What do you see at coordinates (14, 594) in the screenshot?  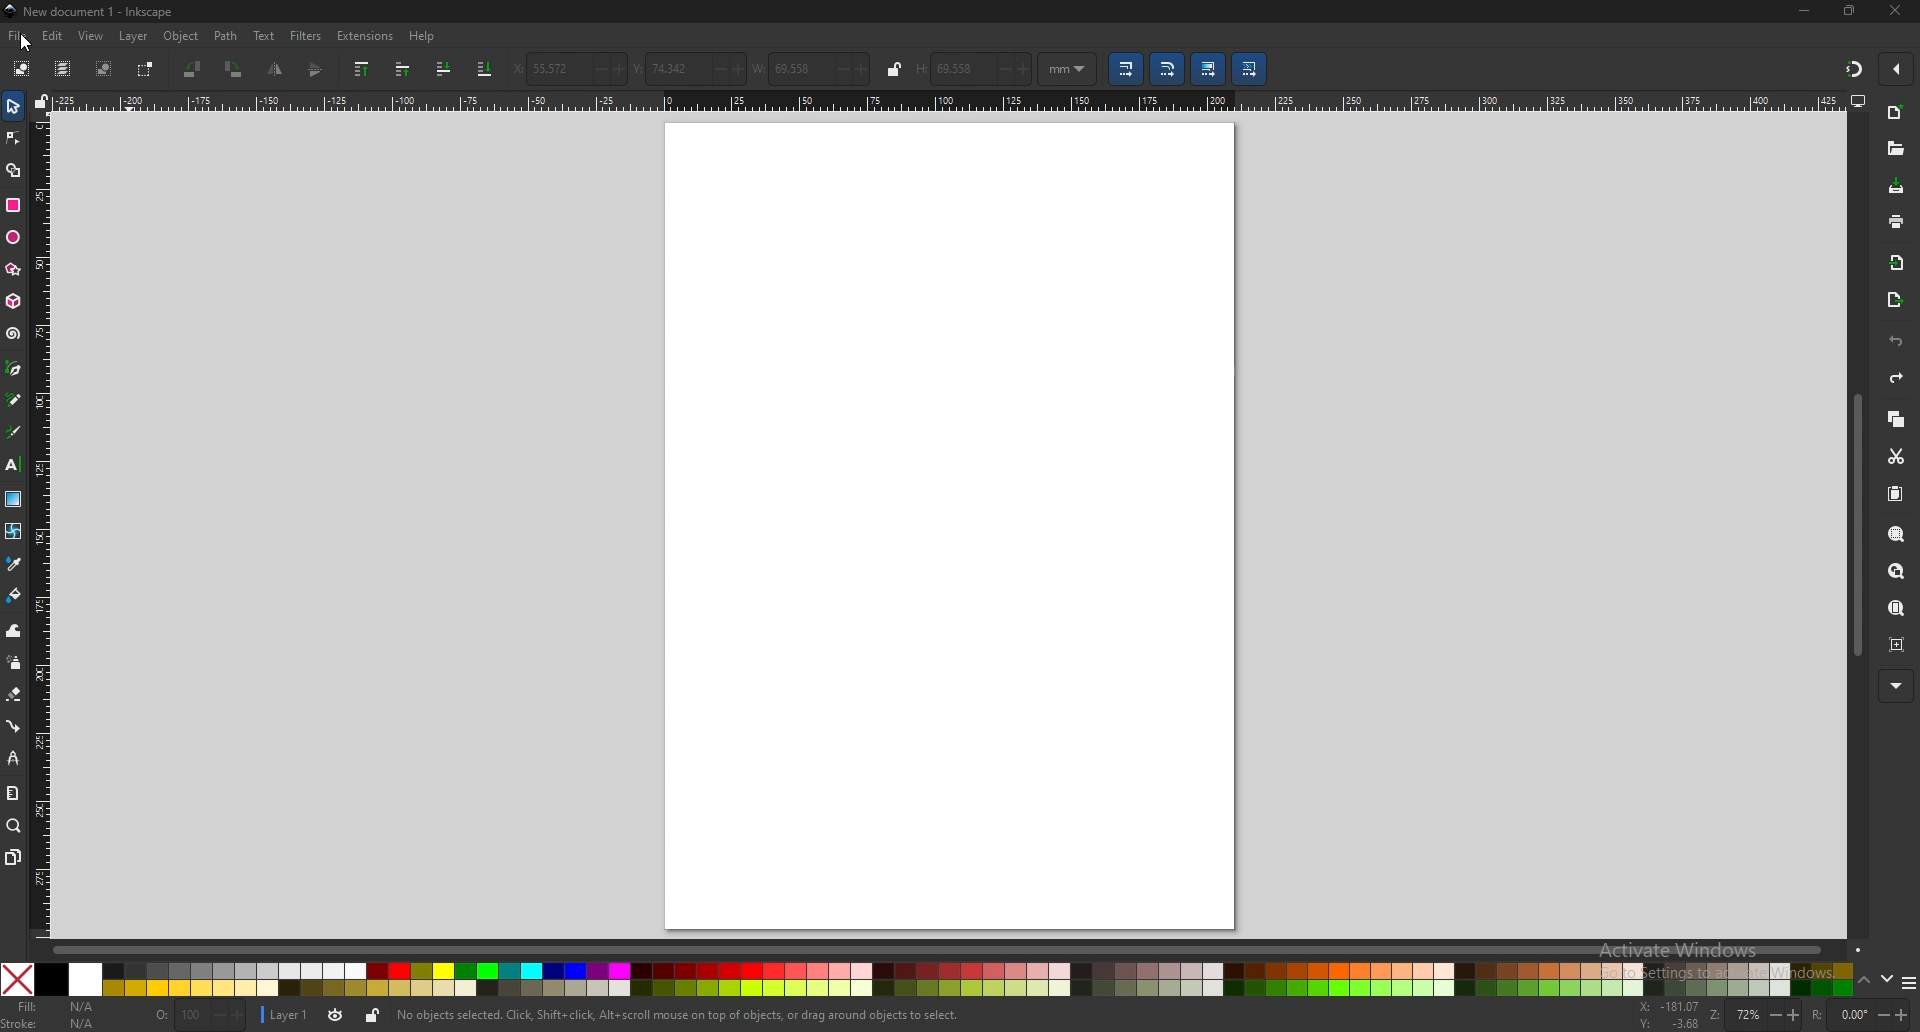 I see `paint bucket` at bounding box center [14, 594].